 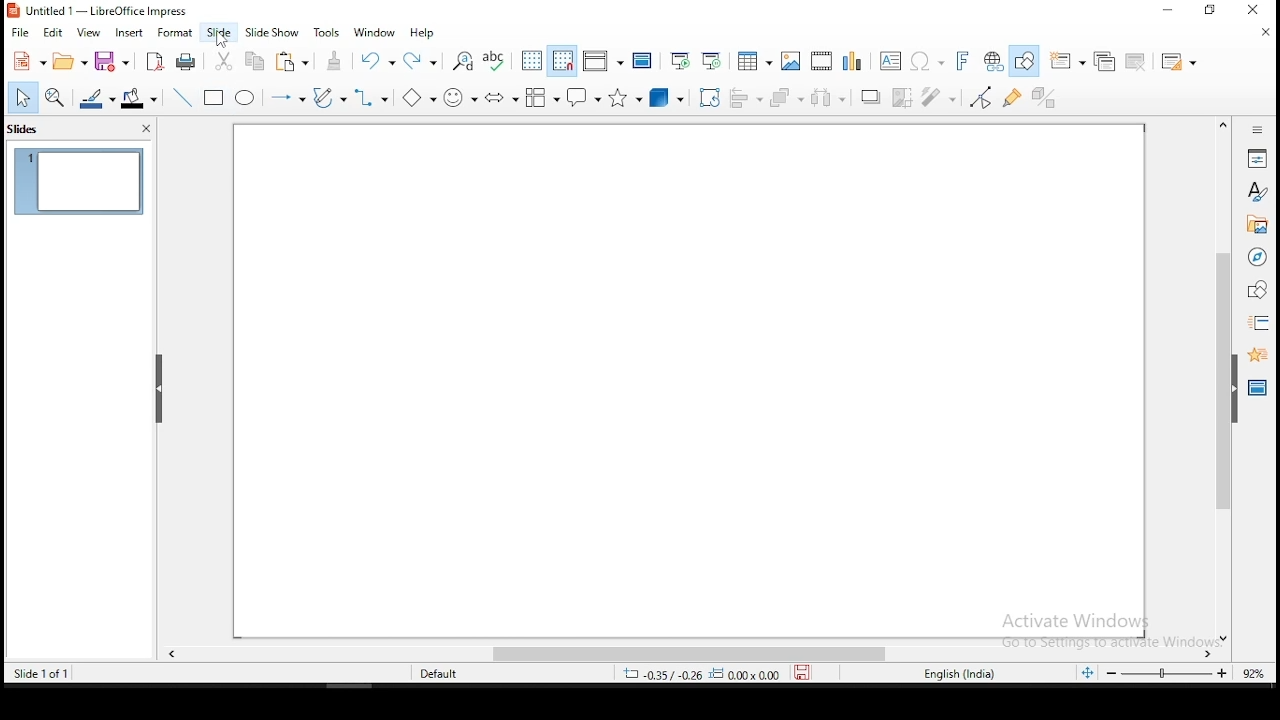 I want to click on fill color, so click(x=143, y=99).